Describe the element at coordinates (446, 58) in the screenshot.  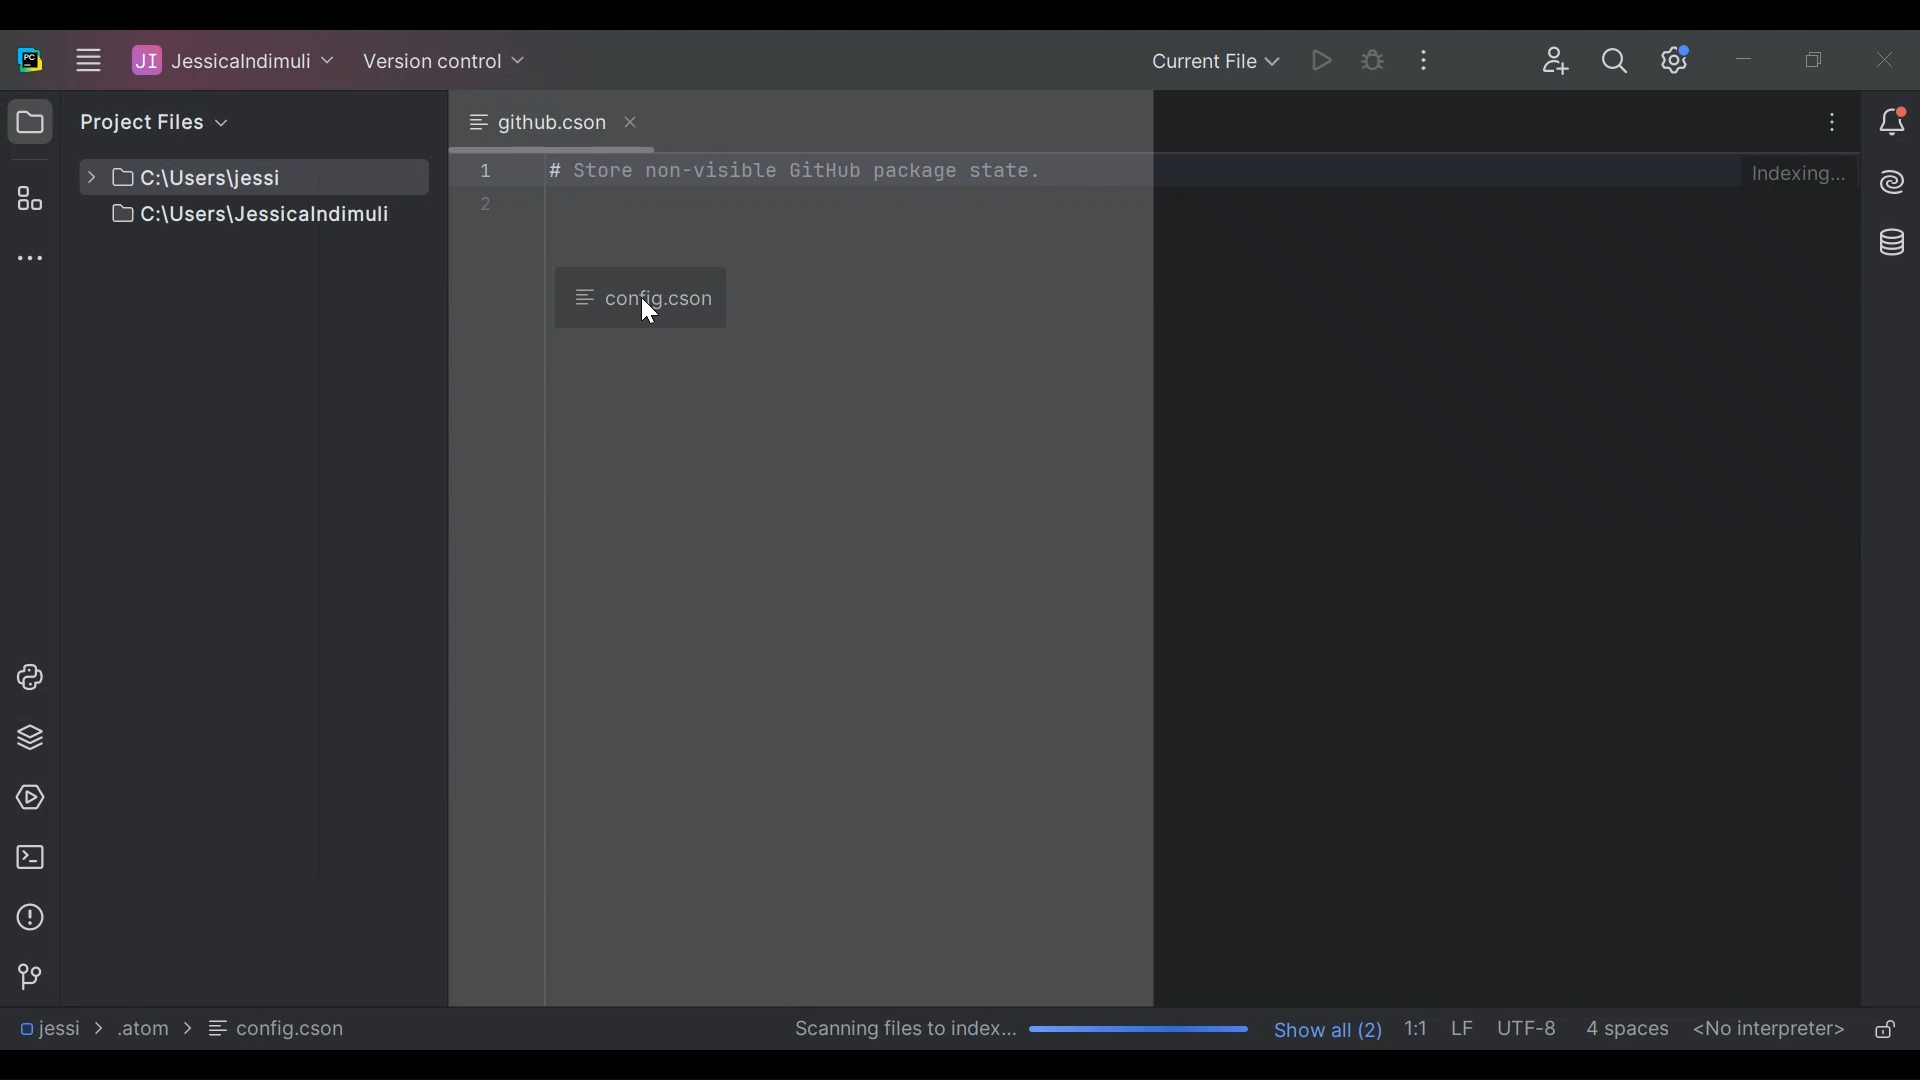
I see `Version Control` at that location.